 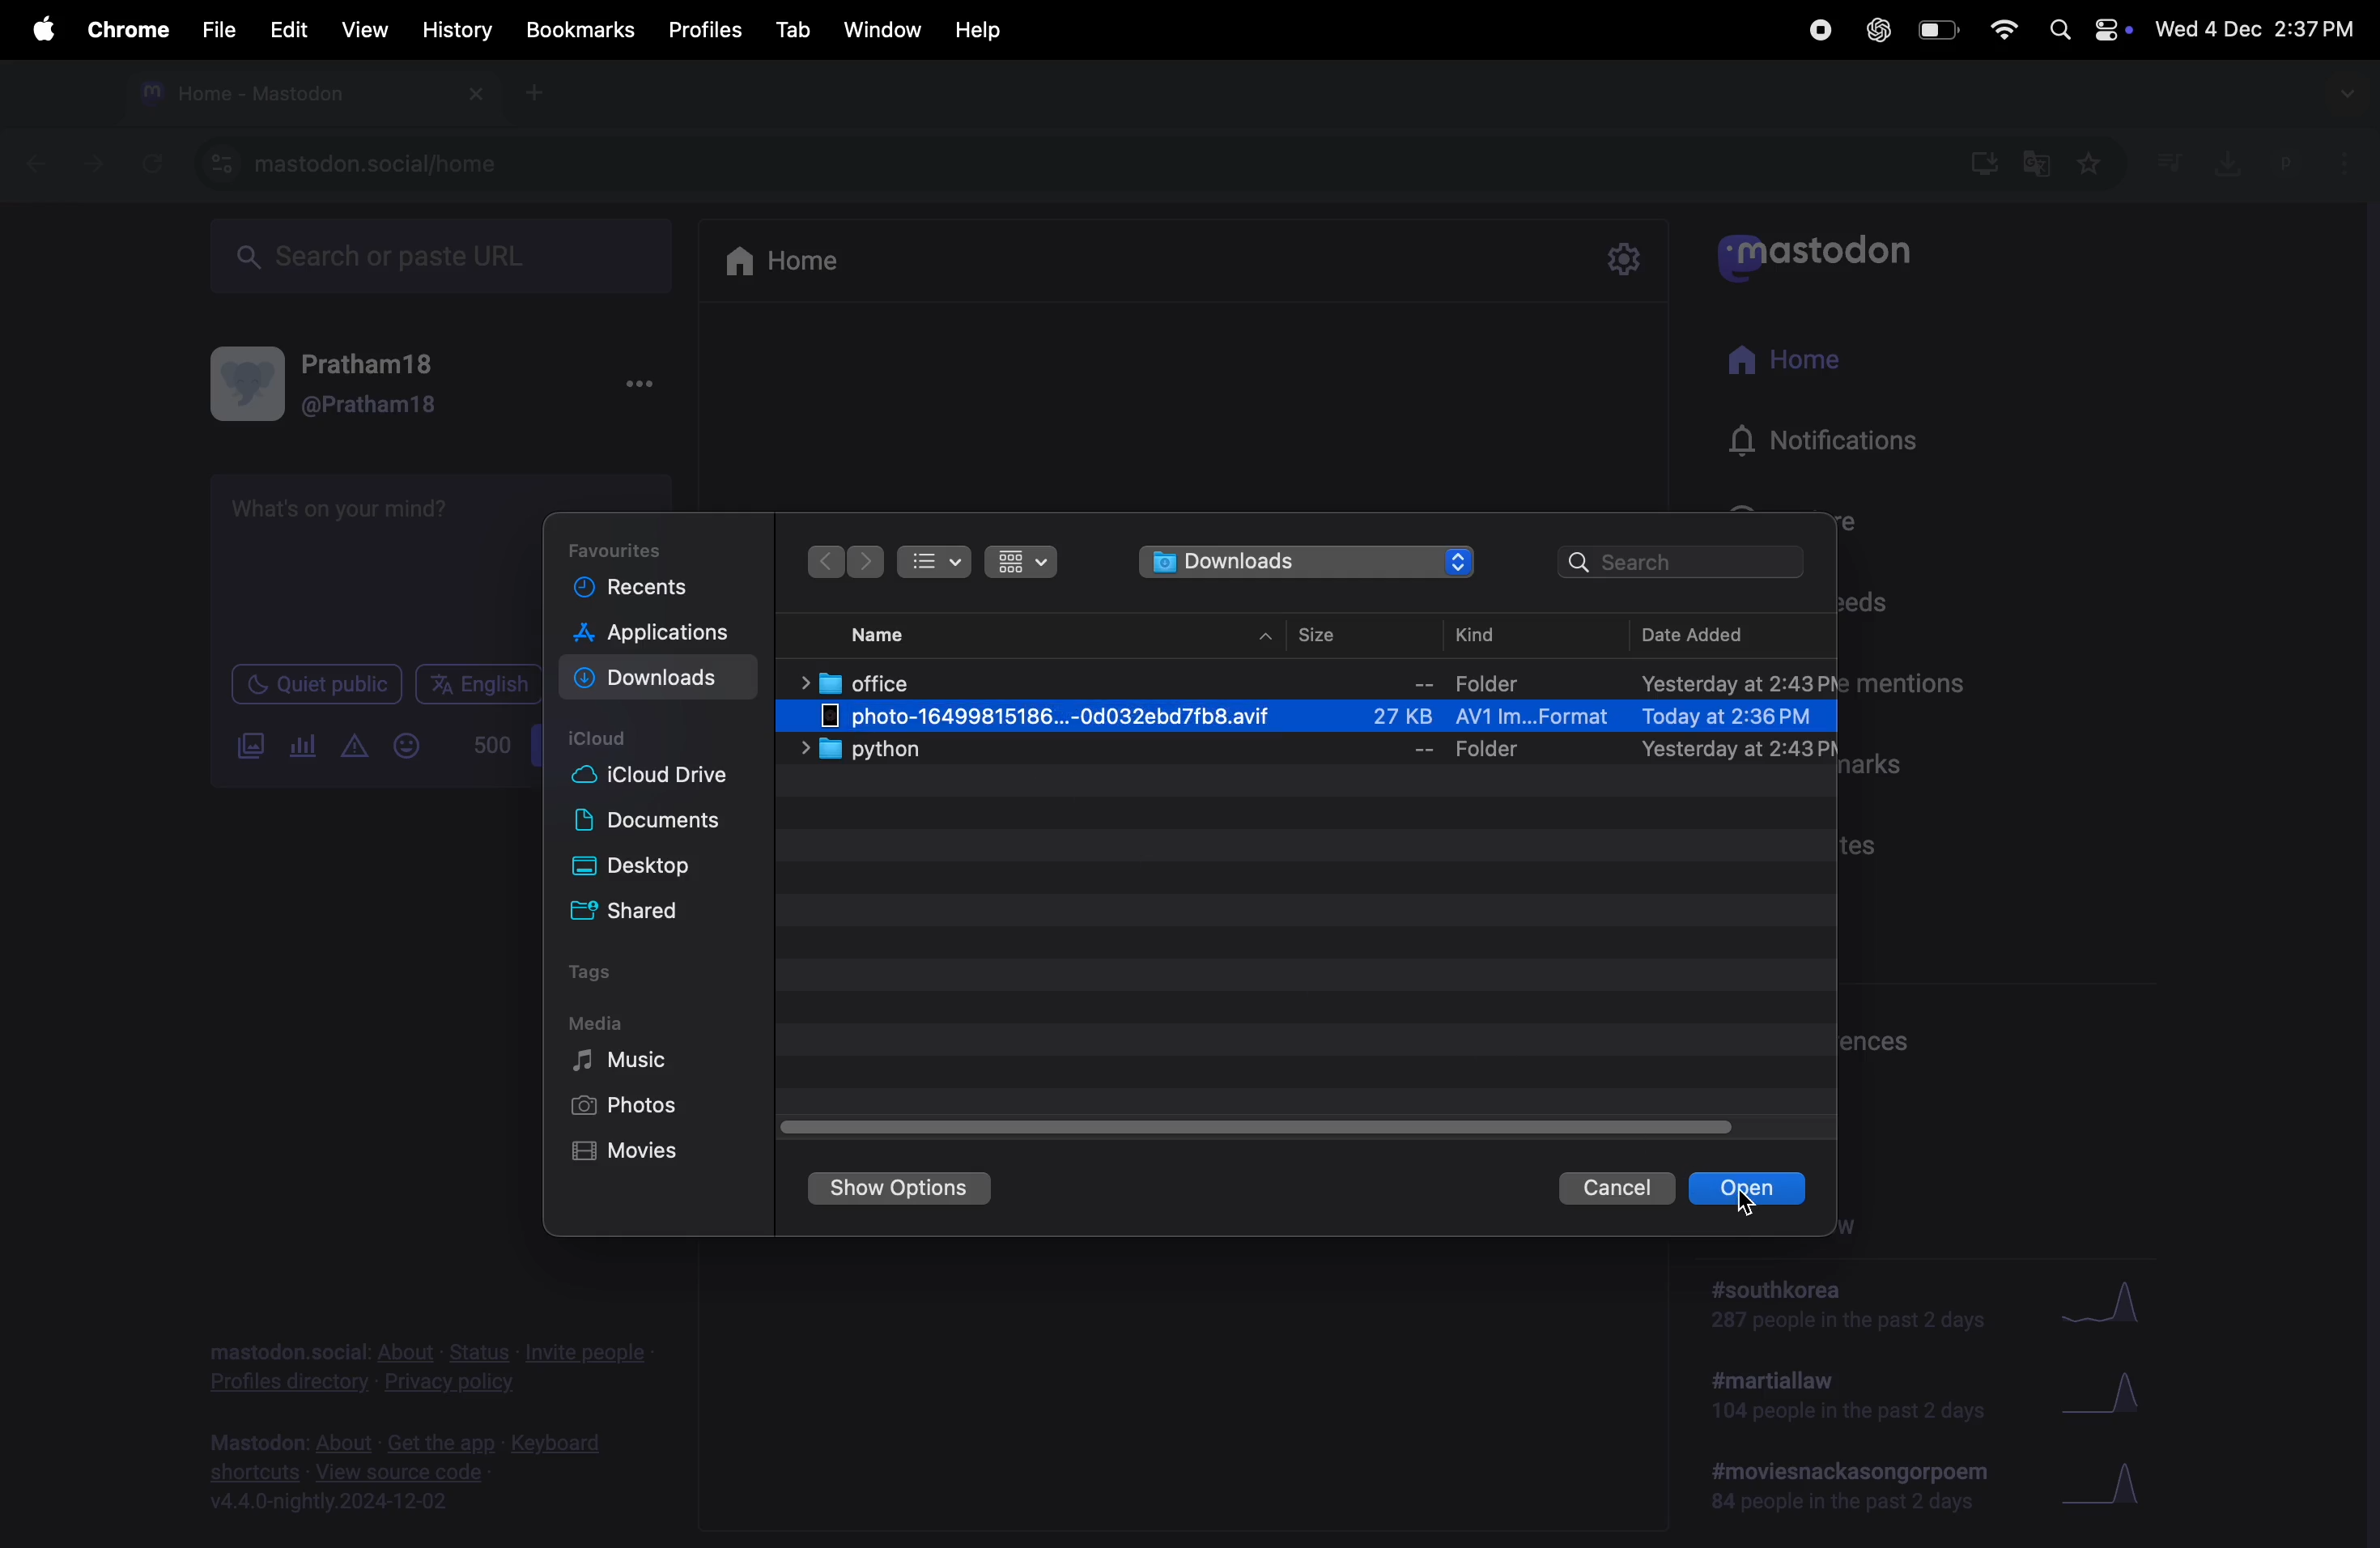 What do you see at coordinates (283, 28) in the screenshot?
I see `Edit` at bounding box center [283, 28].